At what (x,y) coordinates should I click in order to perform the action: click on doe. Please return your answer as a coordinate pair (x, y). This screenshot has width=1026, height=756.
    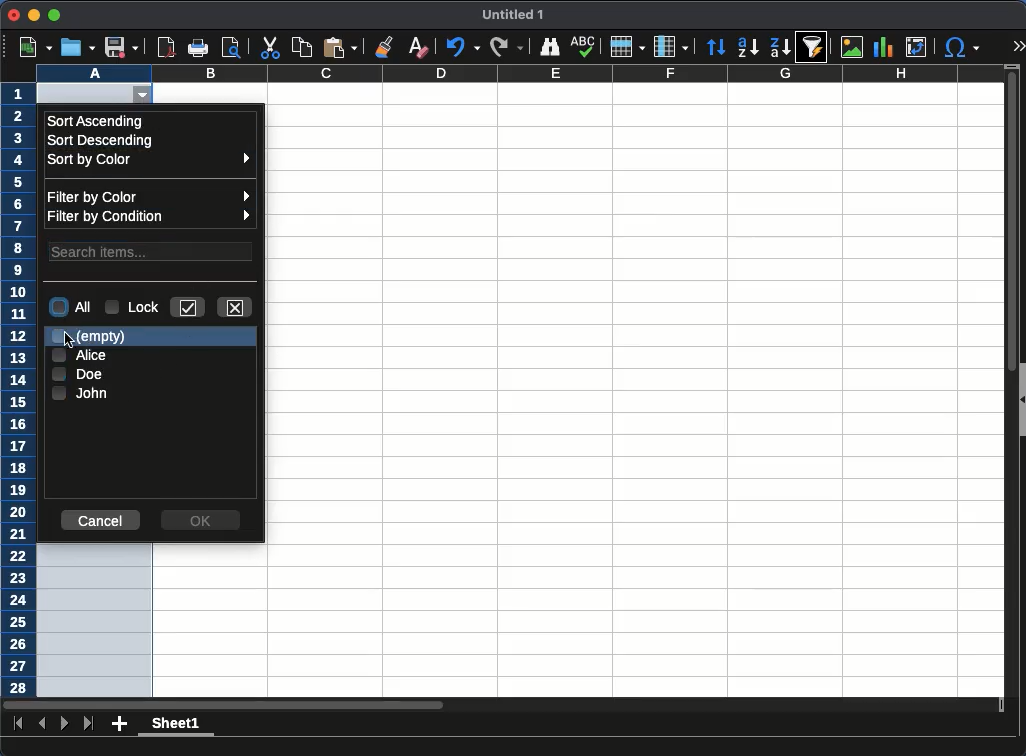
    Looking at the image, I should click on (79, 374).